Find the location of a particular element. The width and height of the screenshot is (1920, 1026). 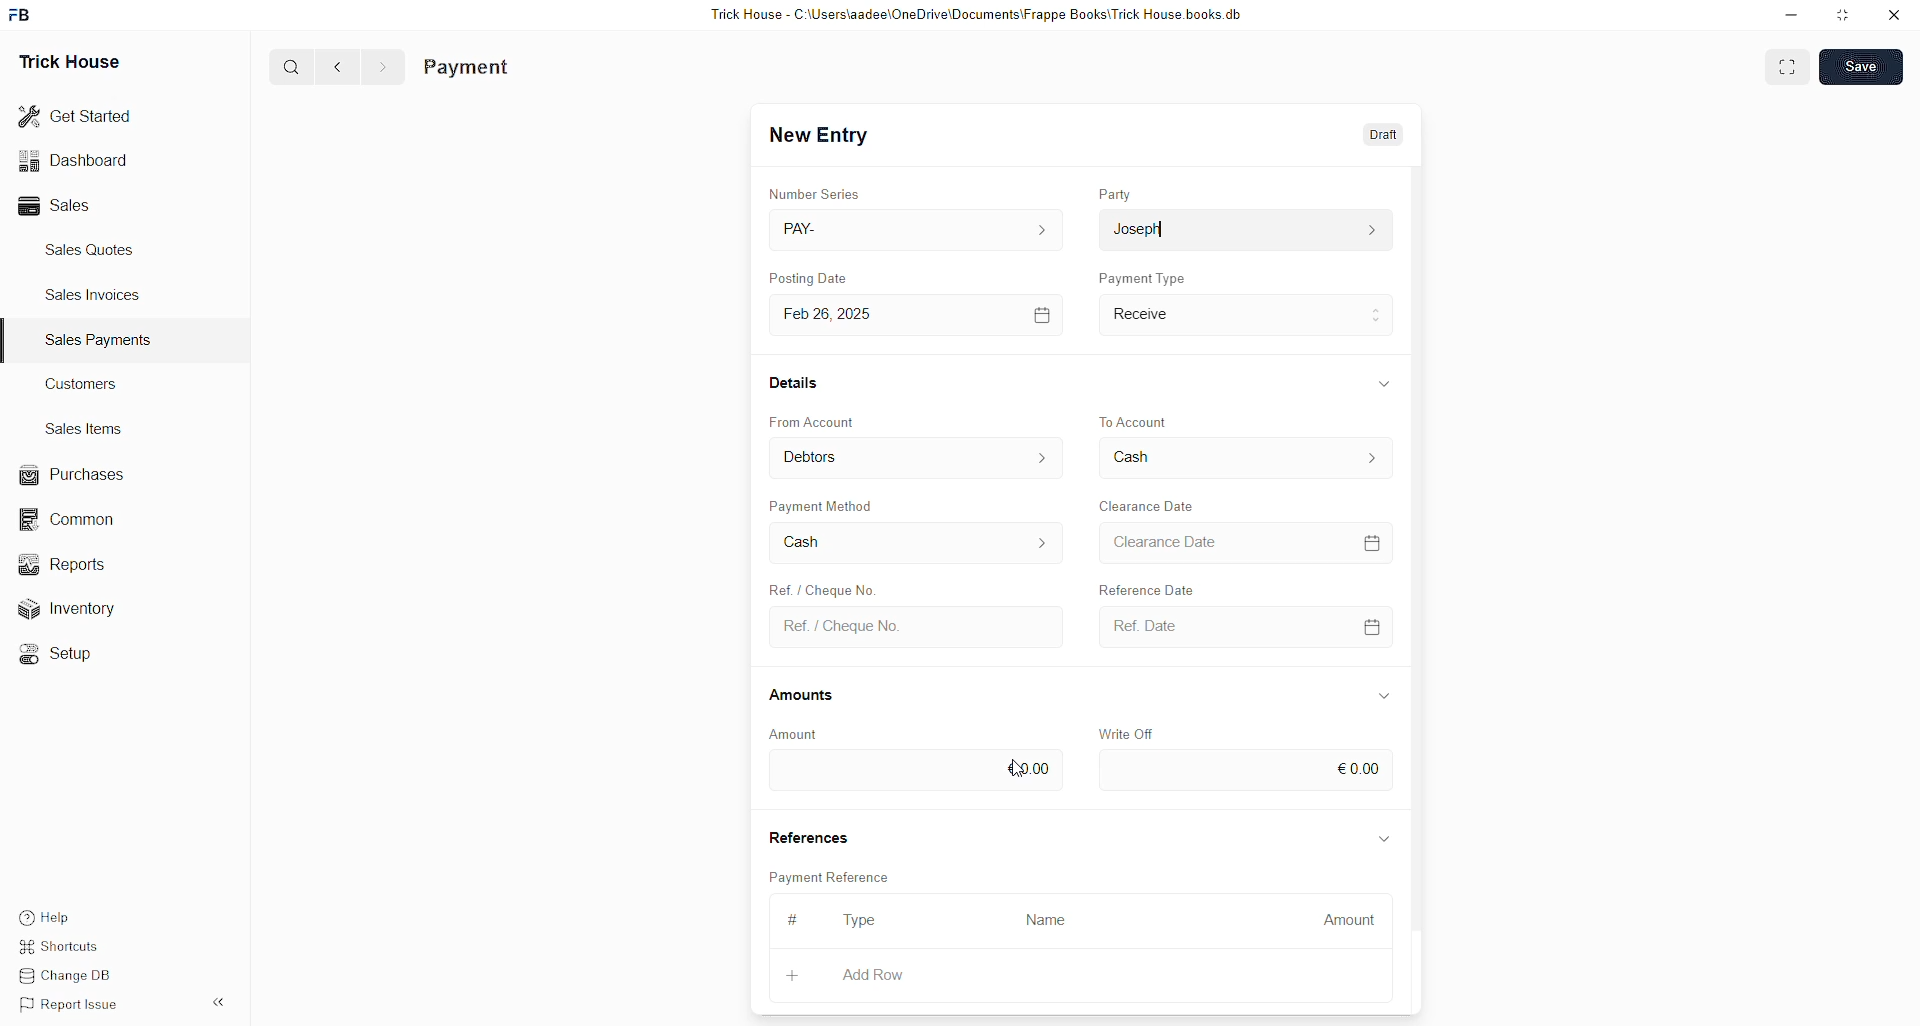

References is located at coordinates (807, 834).